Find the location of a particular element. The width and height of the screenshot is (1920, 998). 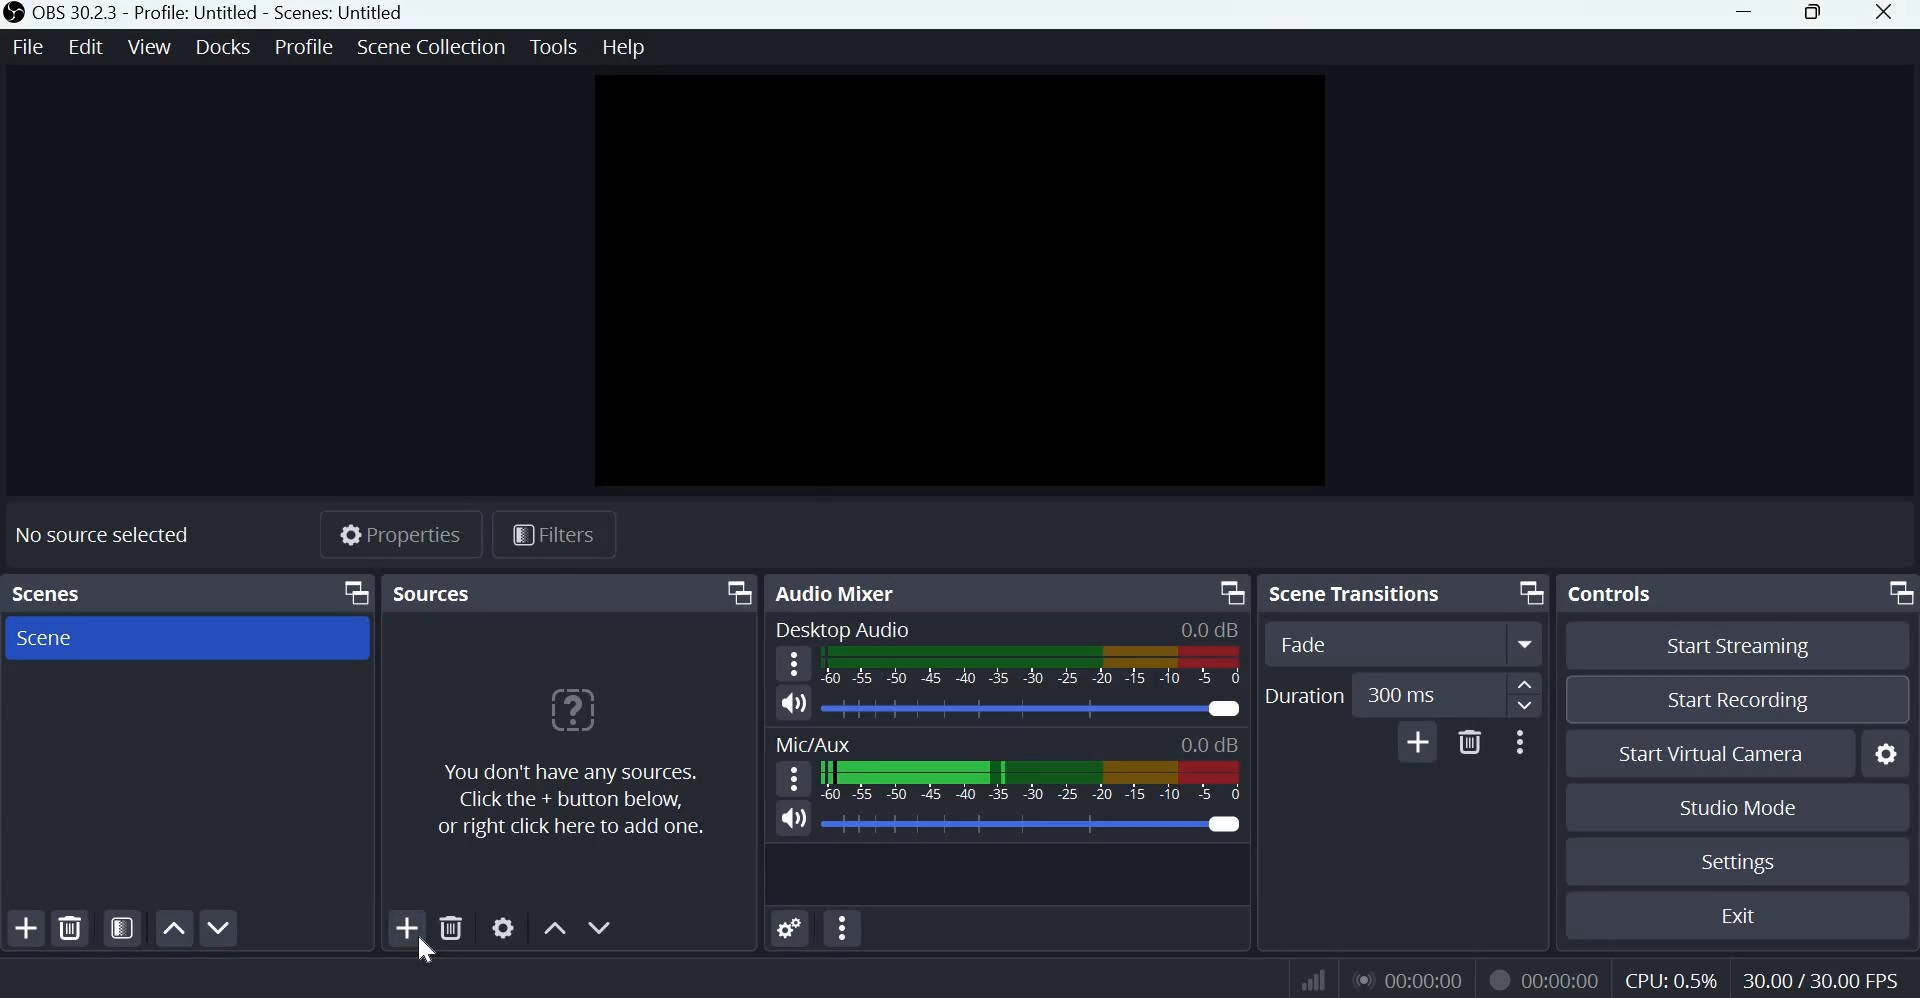

Exit is located at coordinates (1740, 913).